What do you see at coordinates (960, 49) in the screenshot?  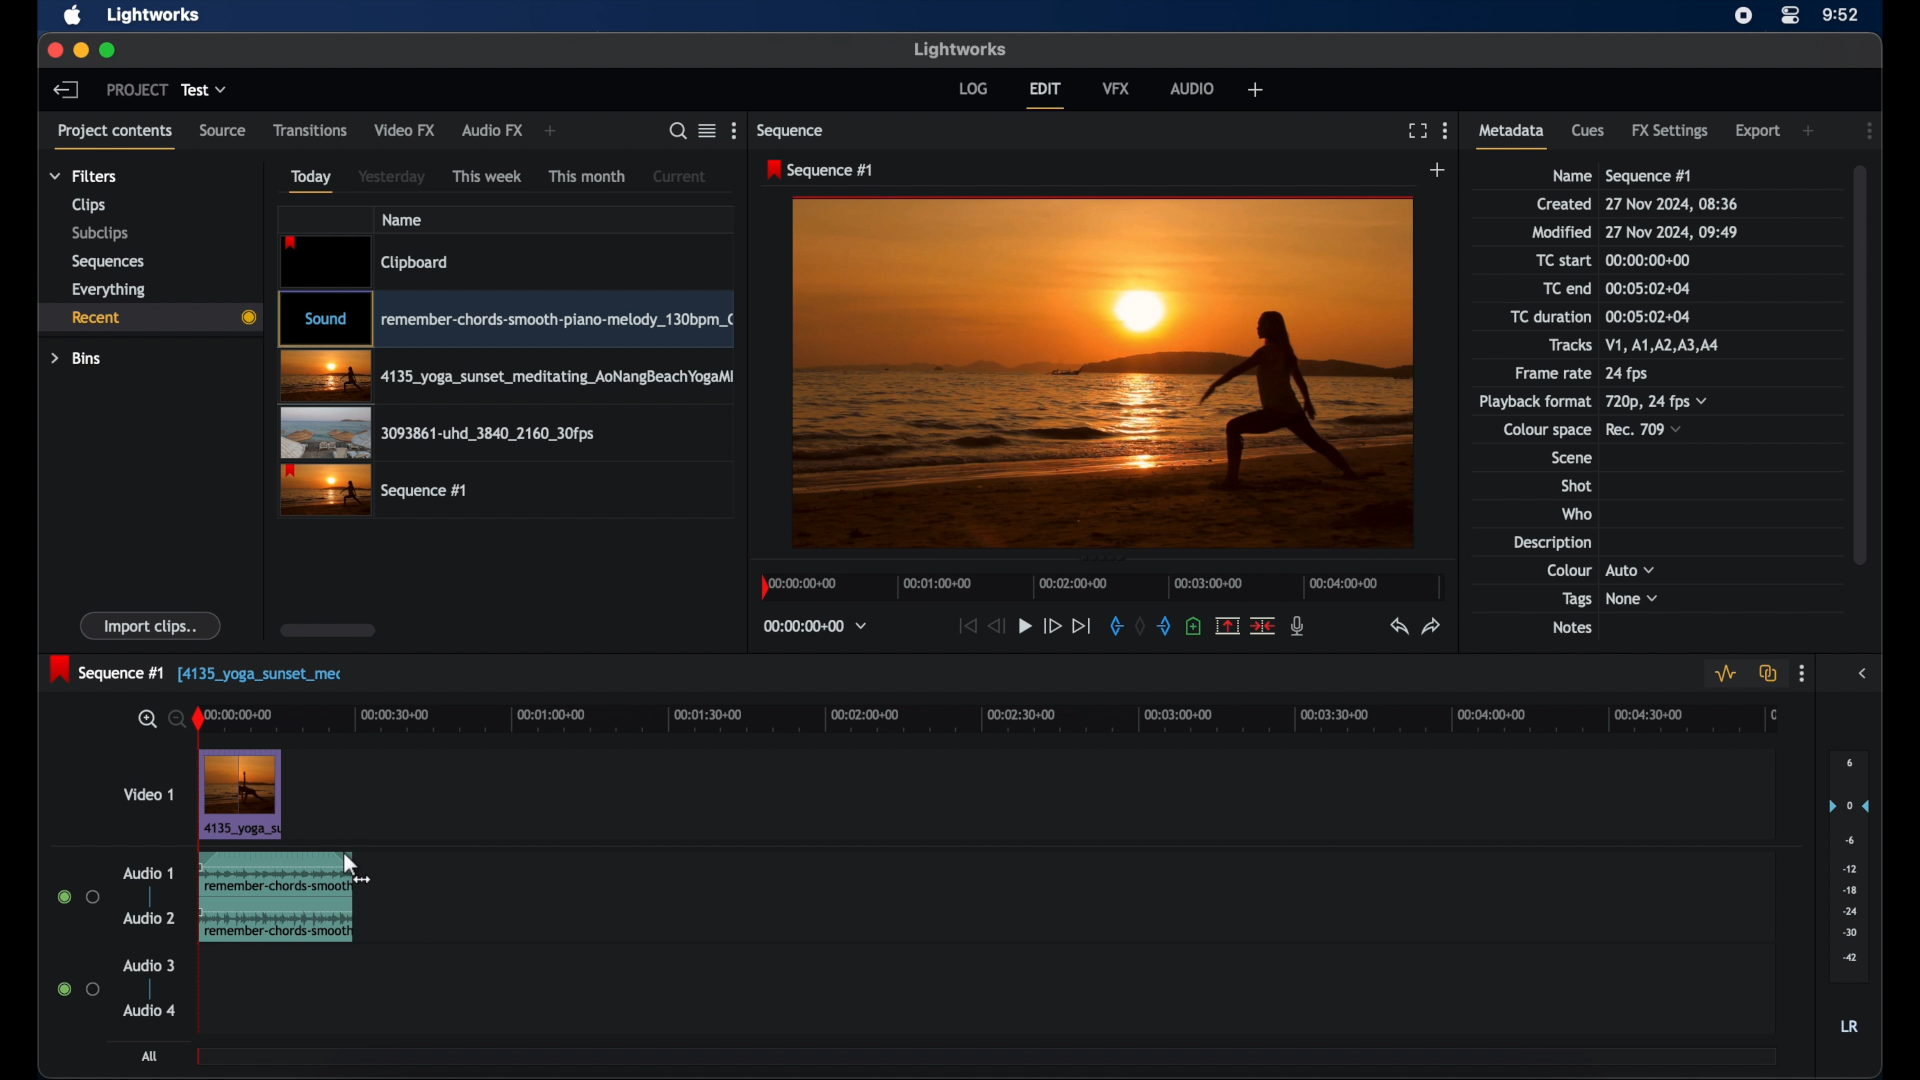 I see `lightworks` at bounding box center [960, 49].